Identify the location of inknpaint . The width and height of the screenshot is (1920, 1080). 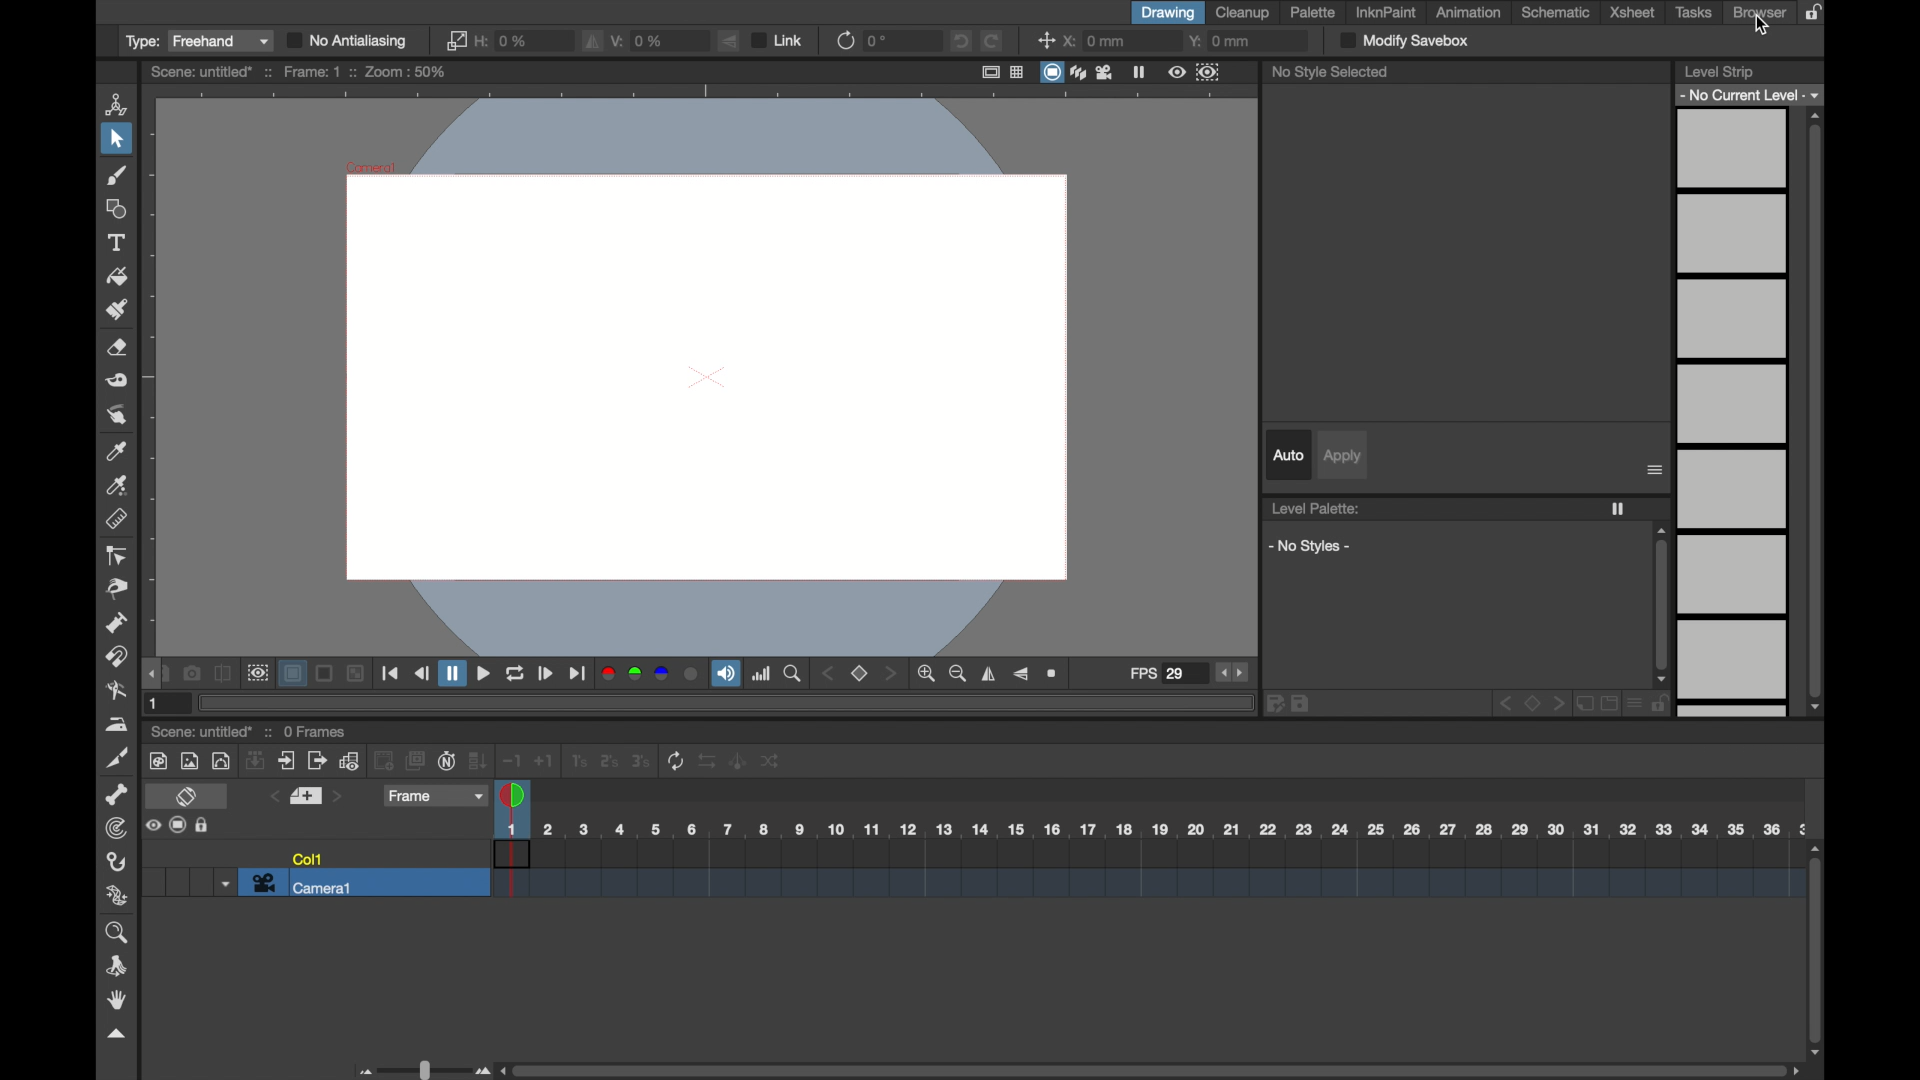
(1386, 13).